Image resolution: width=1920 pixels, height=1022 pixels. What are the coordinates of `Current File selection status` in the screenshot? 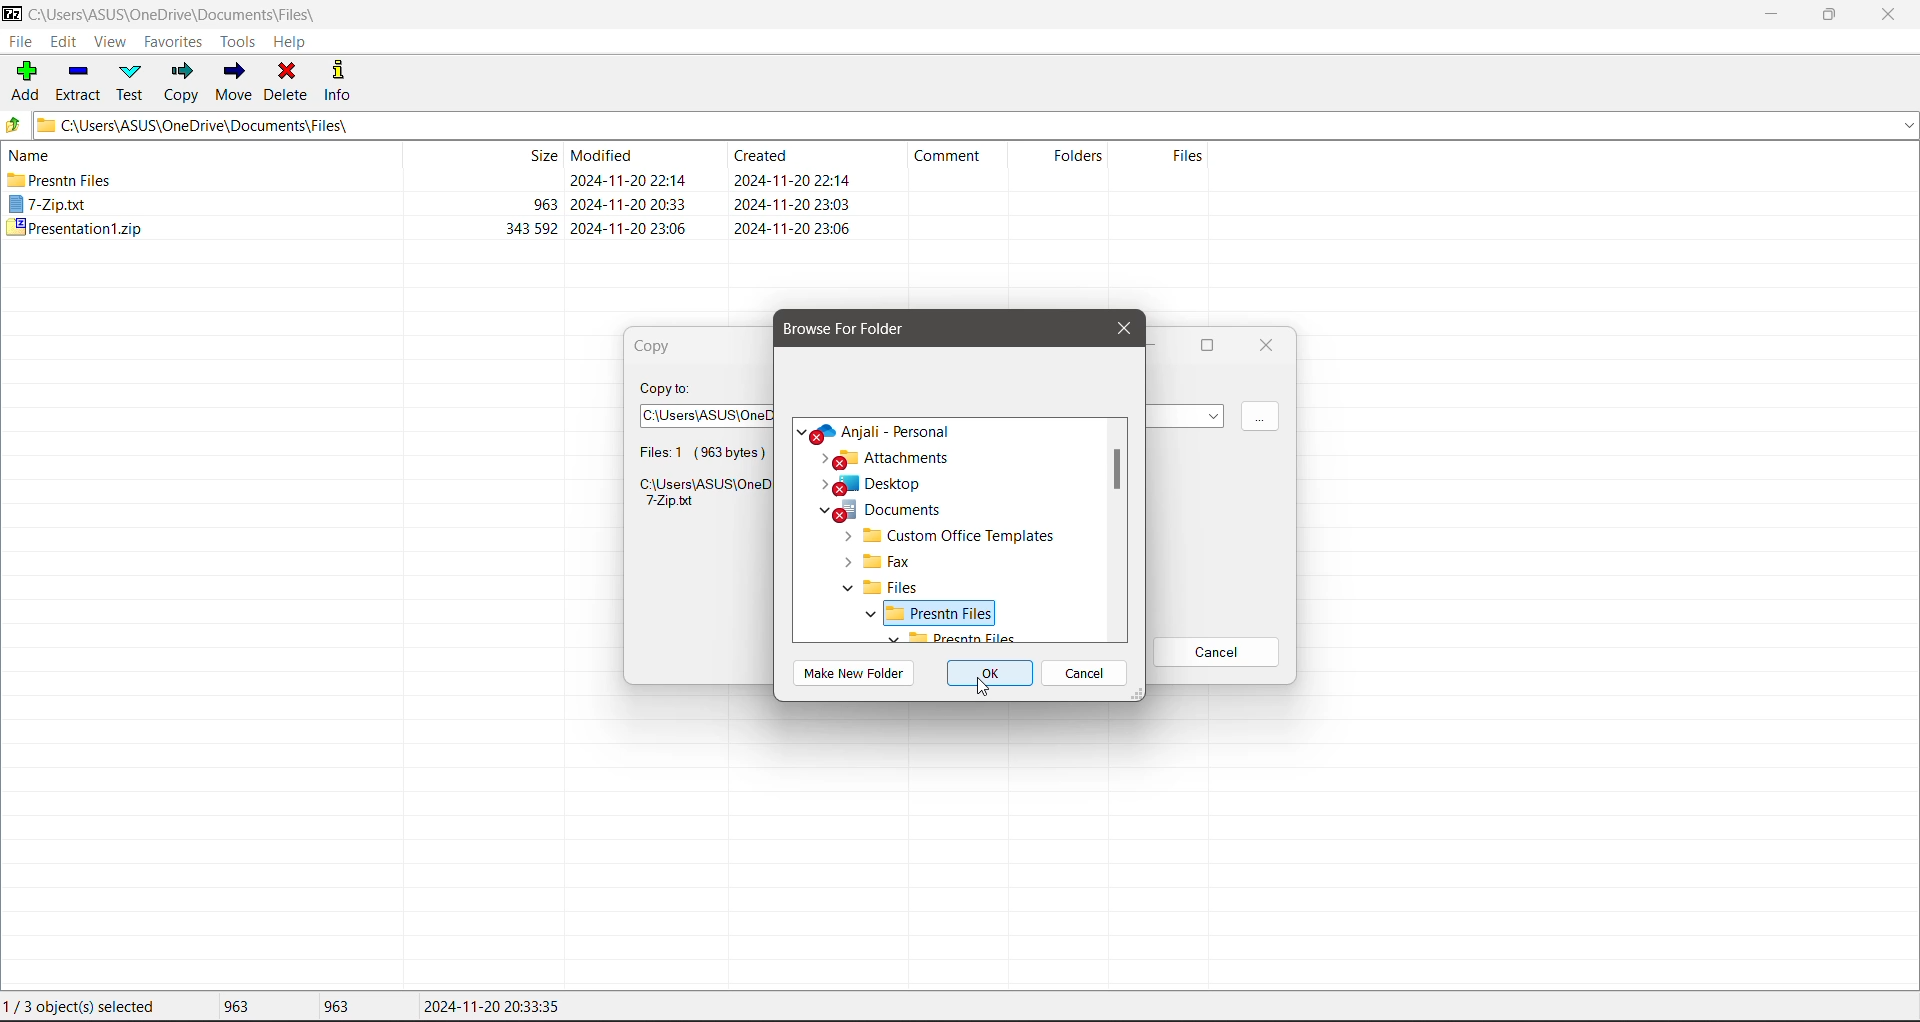 It's located at (84, 1007).